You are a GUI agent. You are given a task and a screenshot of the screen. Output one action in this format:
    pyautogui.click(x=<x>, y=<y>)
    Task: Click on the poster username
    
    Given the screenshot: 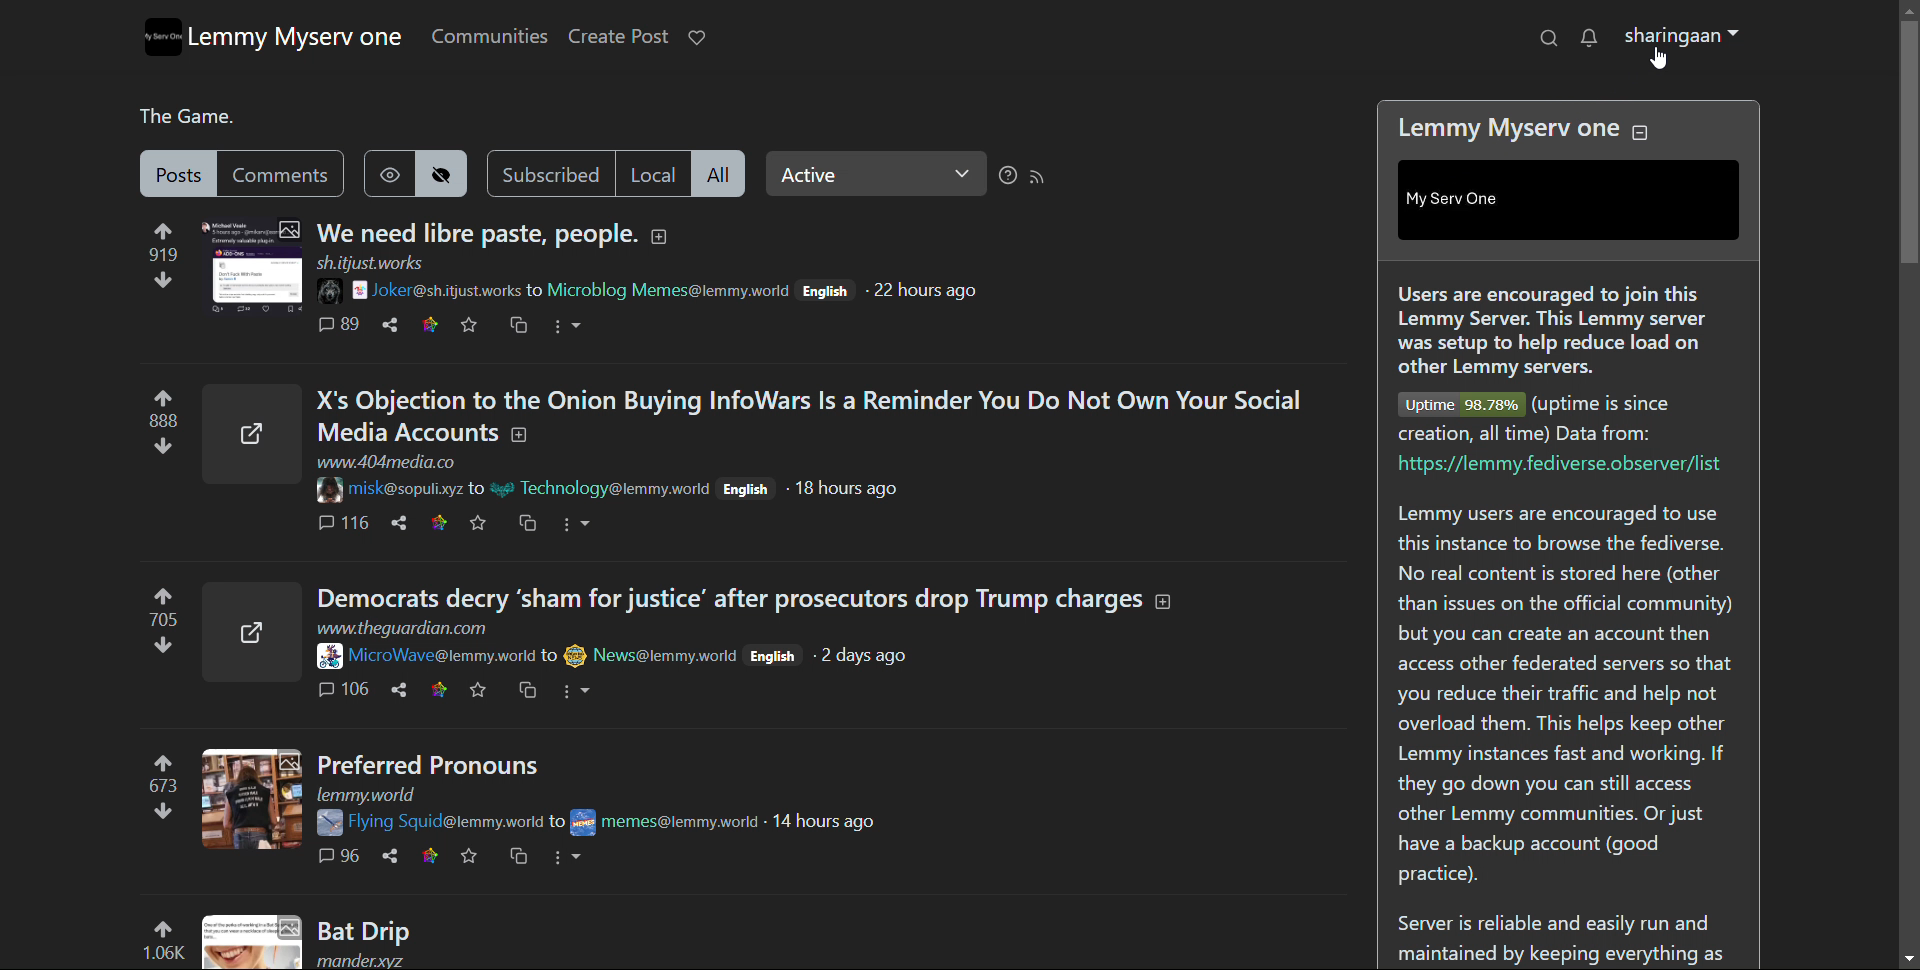 What is the action you would take?
    pyautogui.click(x=442, y=657)
    